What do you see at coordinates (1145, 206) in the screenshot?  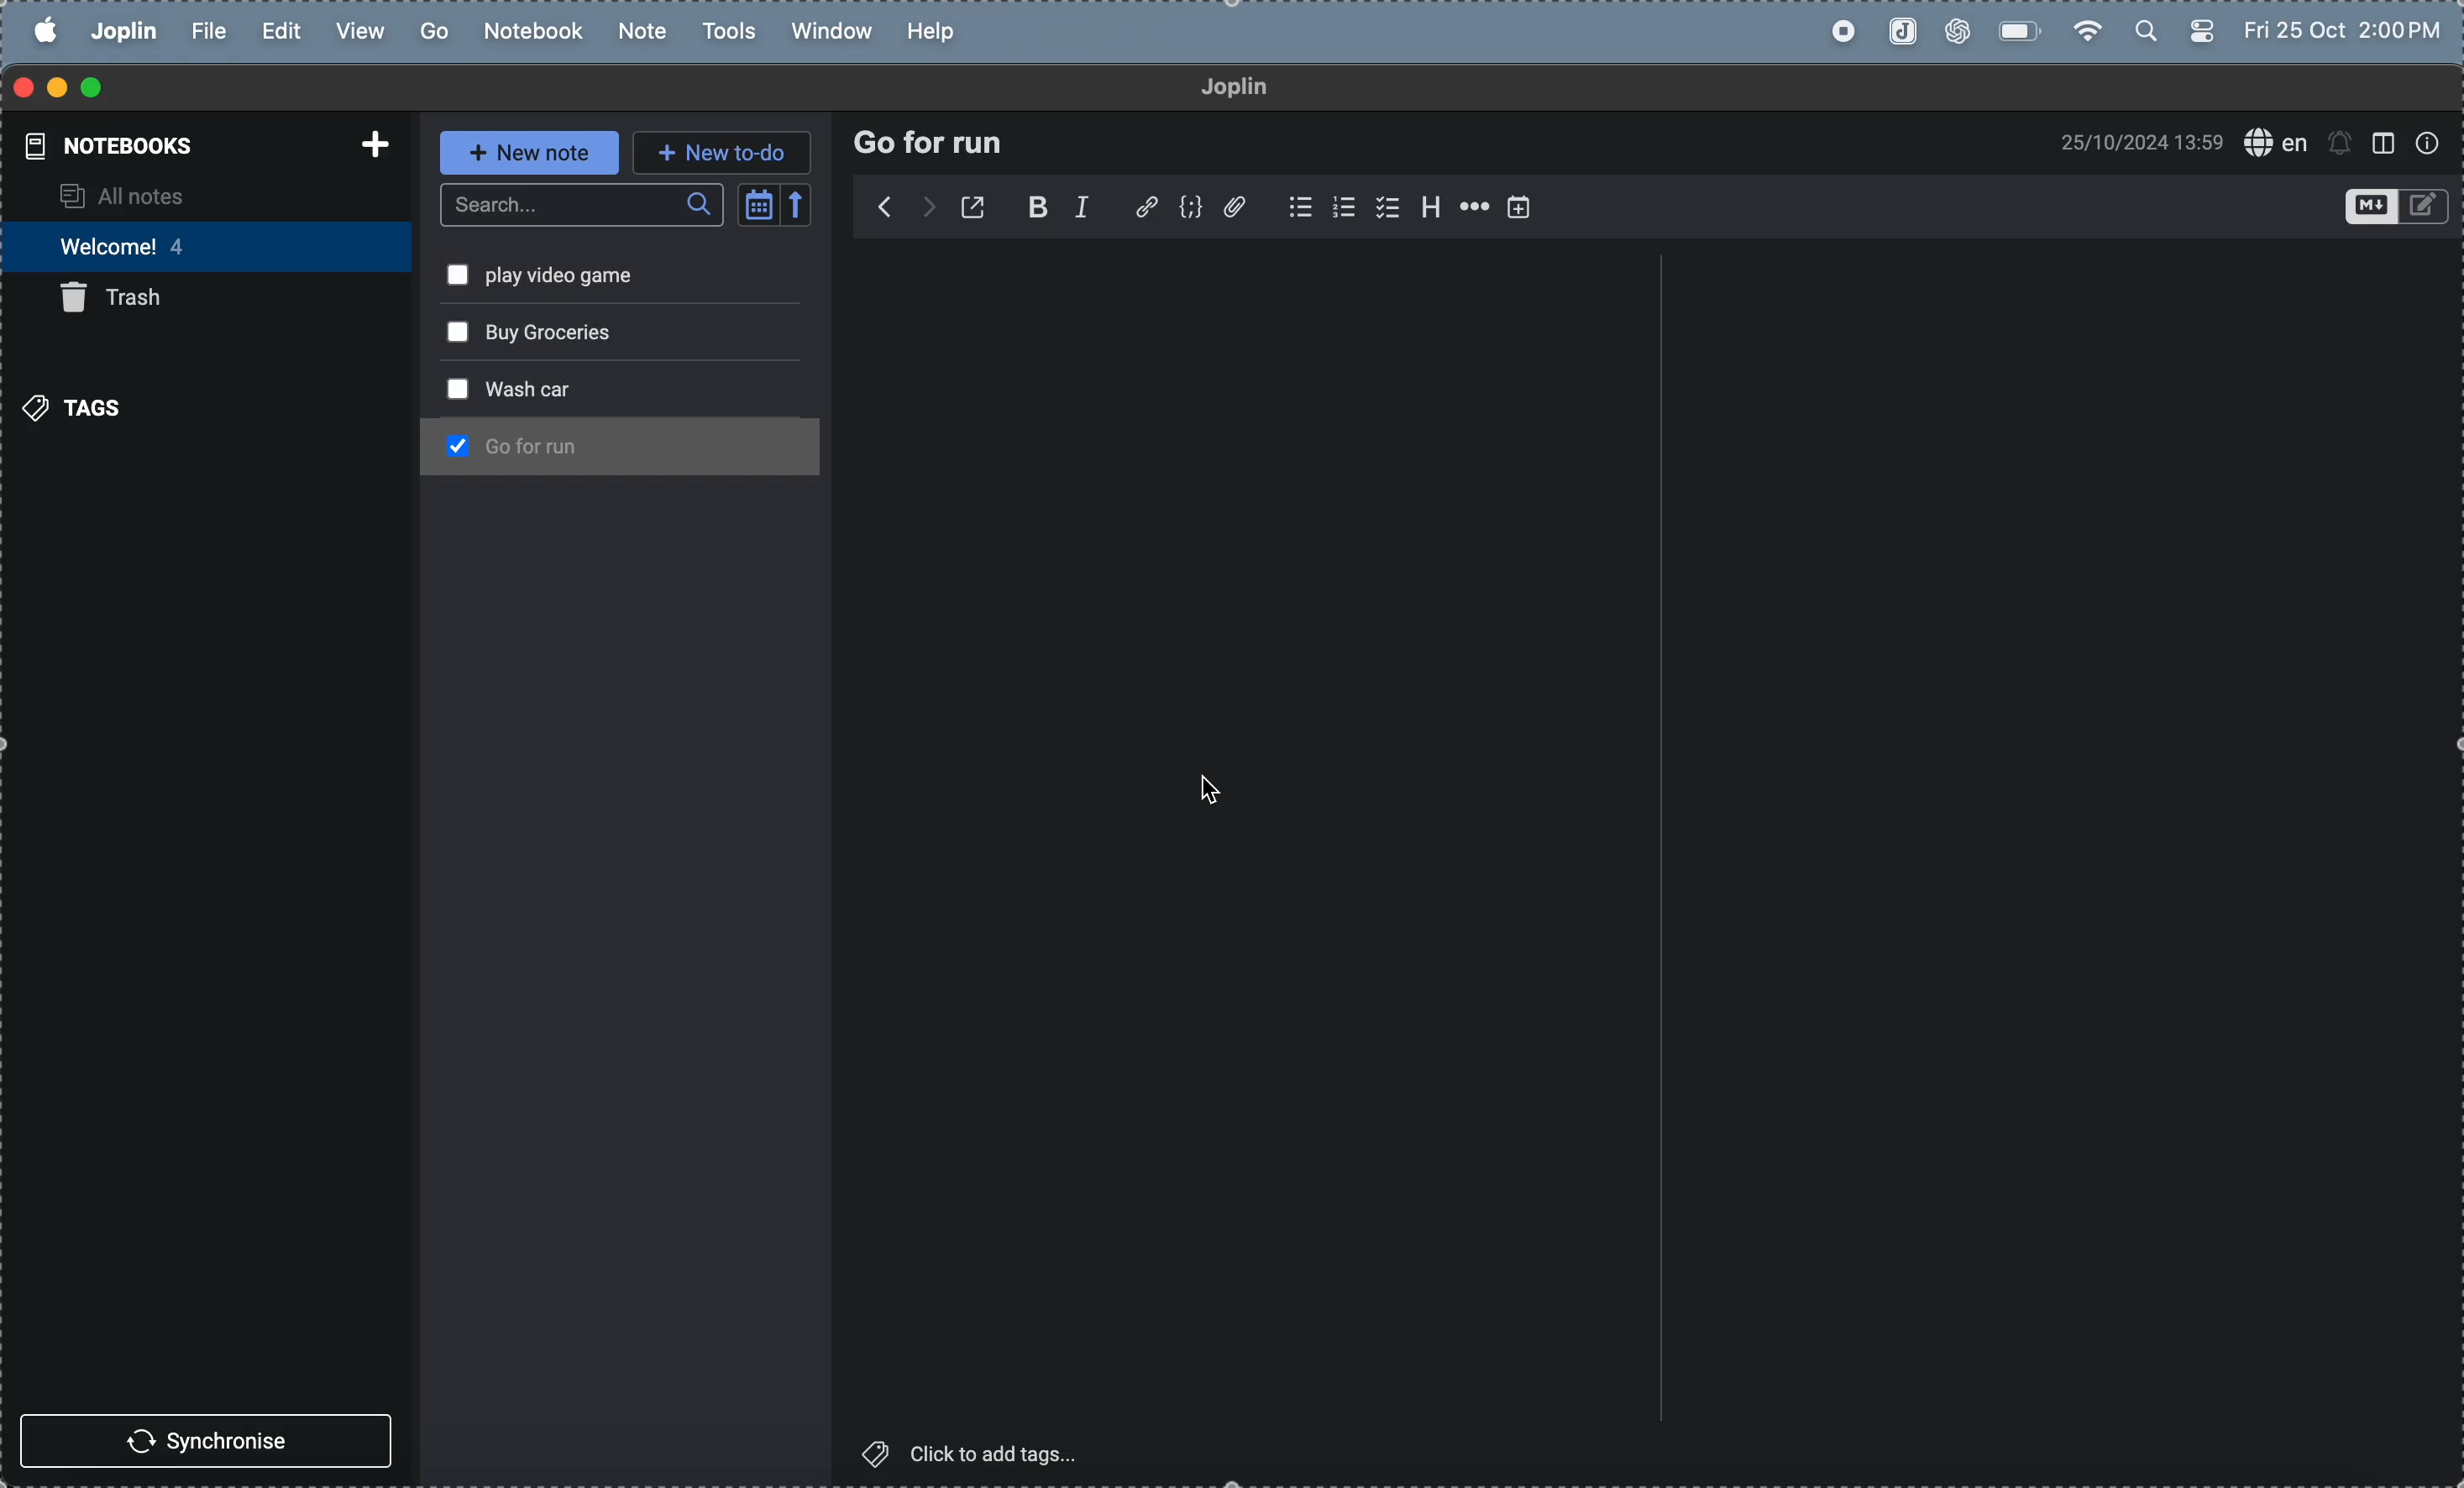 I see `hyper link` at bounding box center [1145, 206].